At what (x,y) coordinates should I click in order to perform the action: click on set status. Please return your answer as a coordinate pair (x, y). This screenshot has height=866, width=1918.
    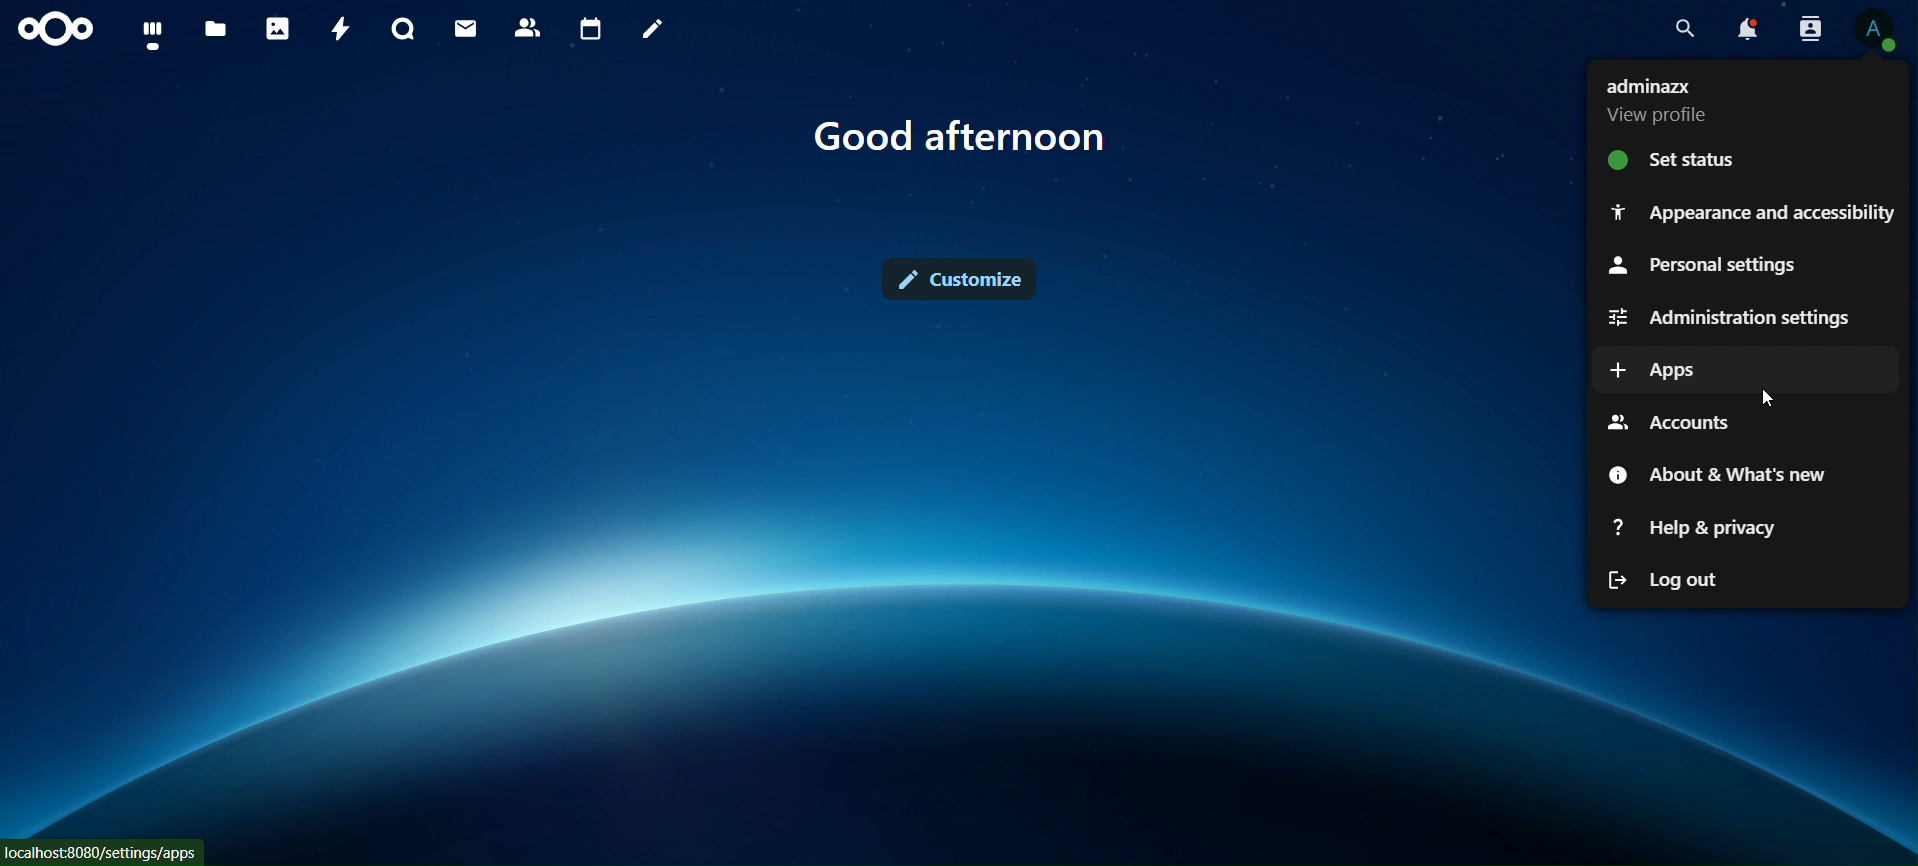
    Looking at the image, I should click on (1682, 160).